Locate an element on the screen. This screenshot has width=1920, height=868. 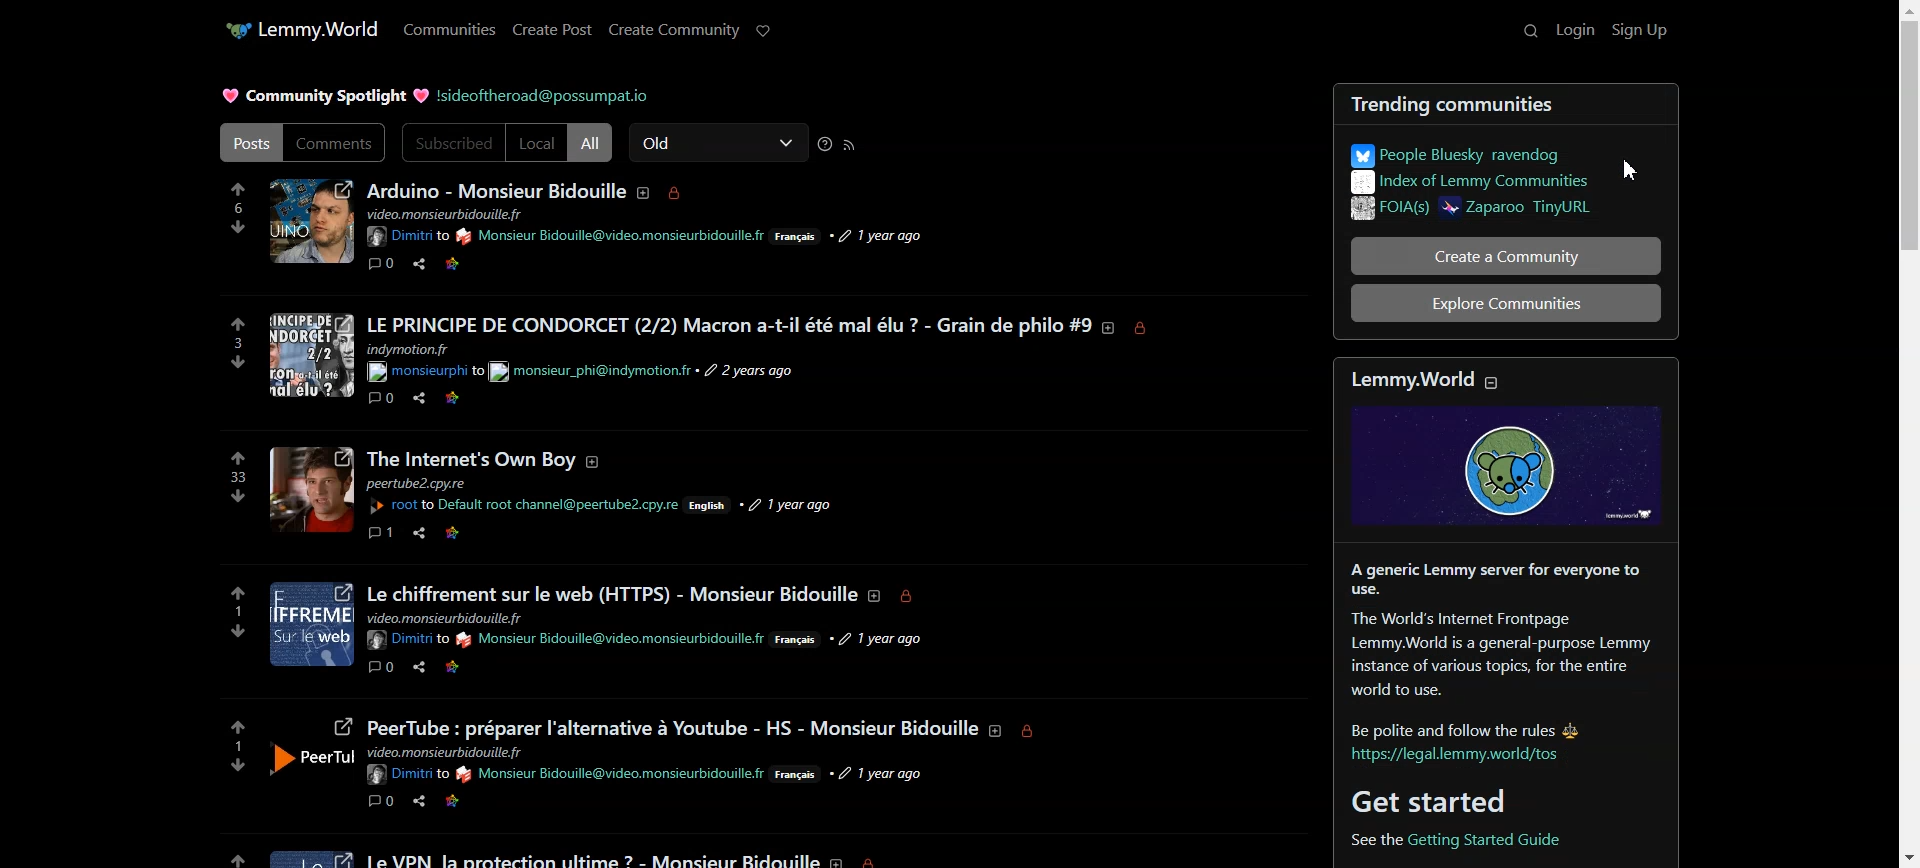
profile picture is located at coordinates (310, 627).